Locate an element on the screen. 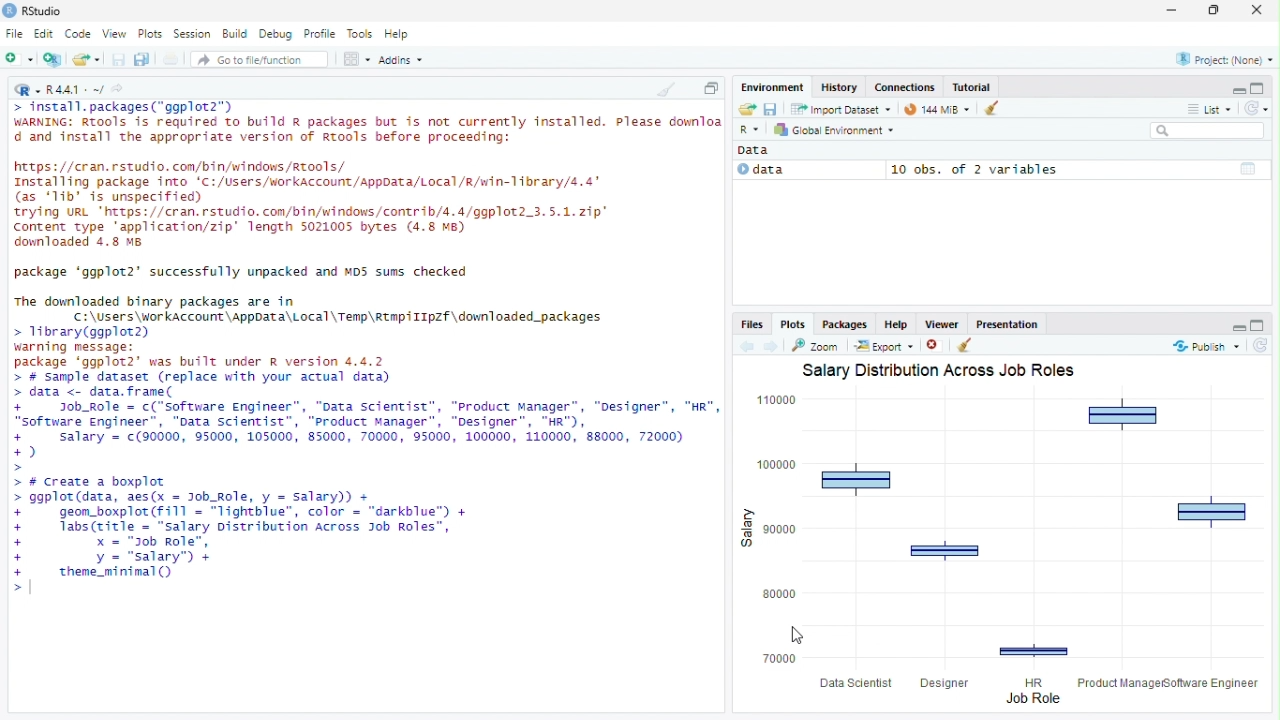 This screenshot has width=1280, height=720. R Language is located at coordinates (27, 91).